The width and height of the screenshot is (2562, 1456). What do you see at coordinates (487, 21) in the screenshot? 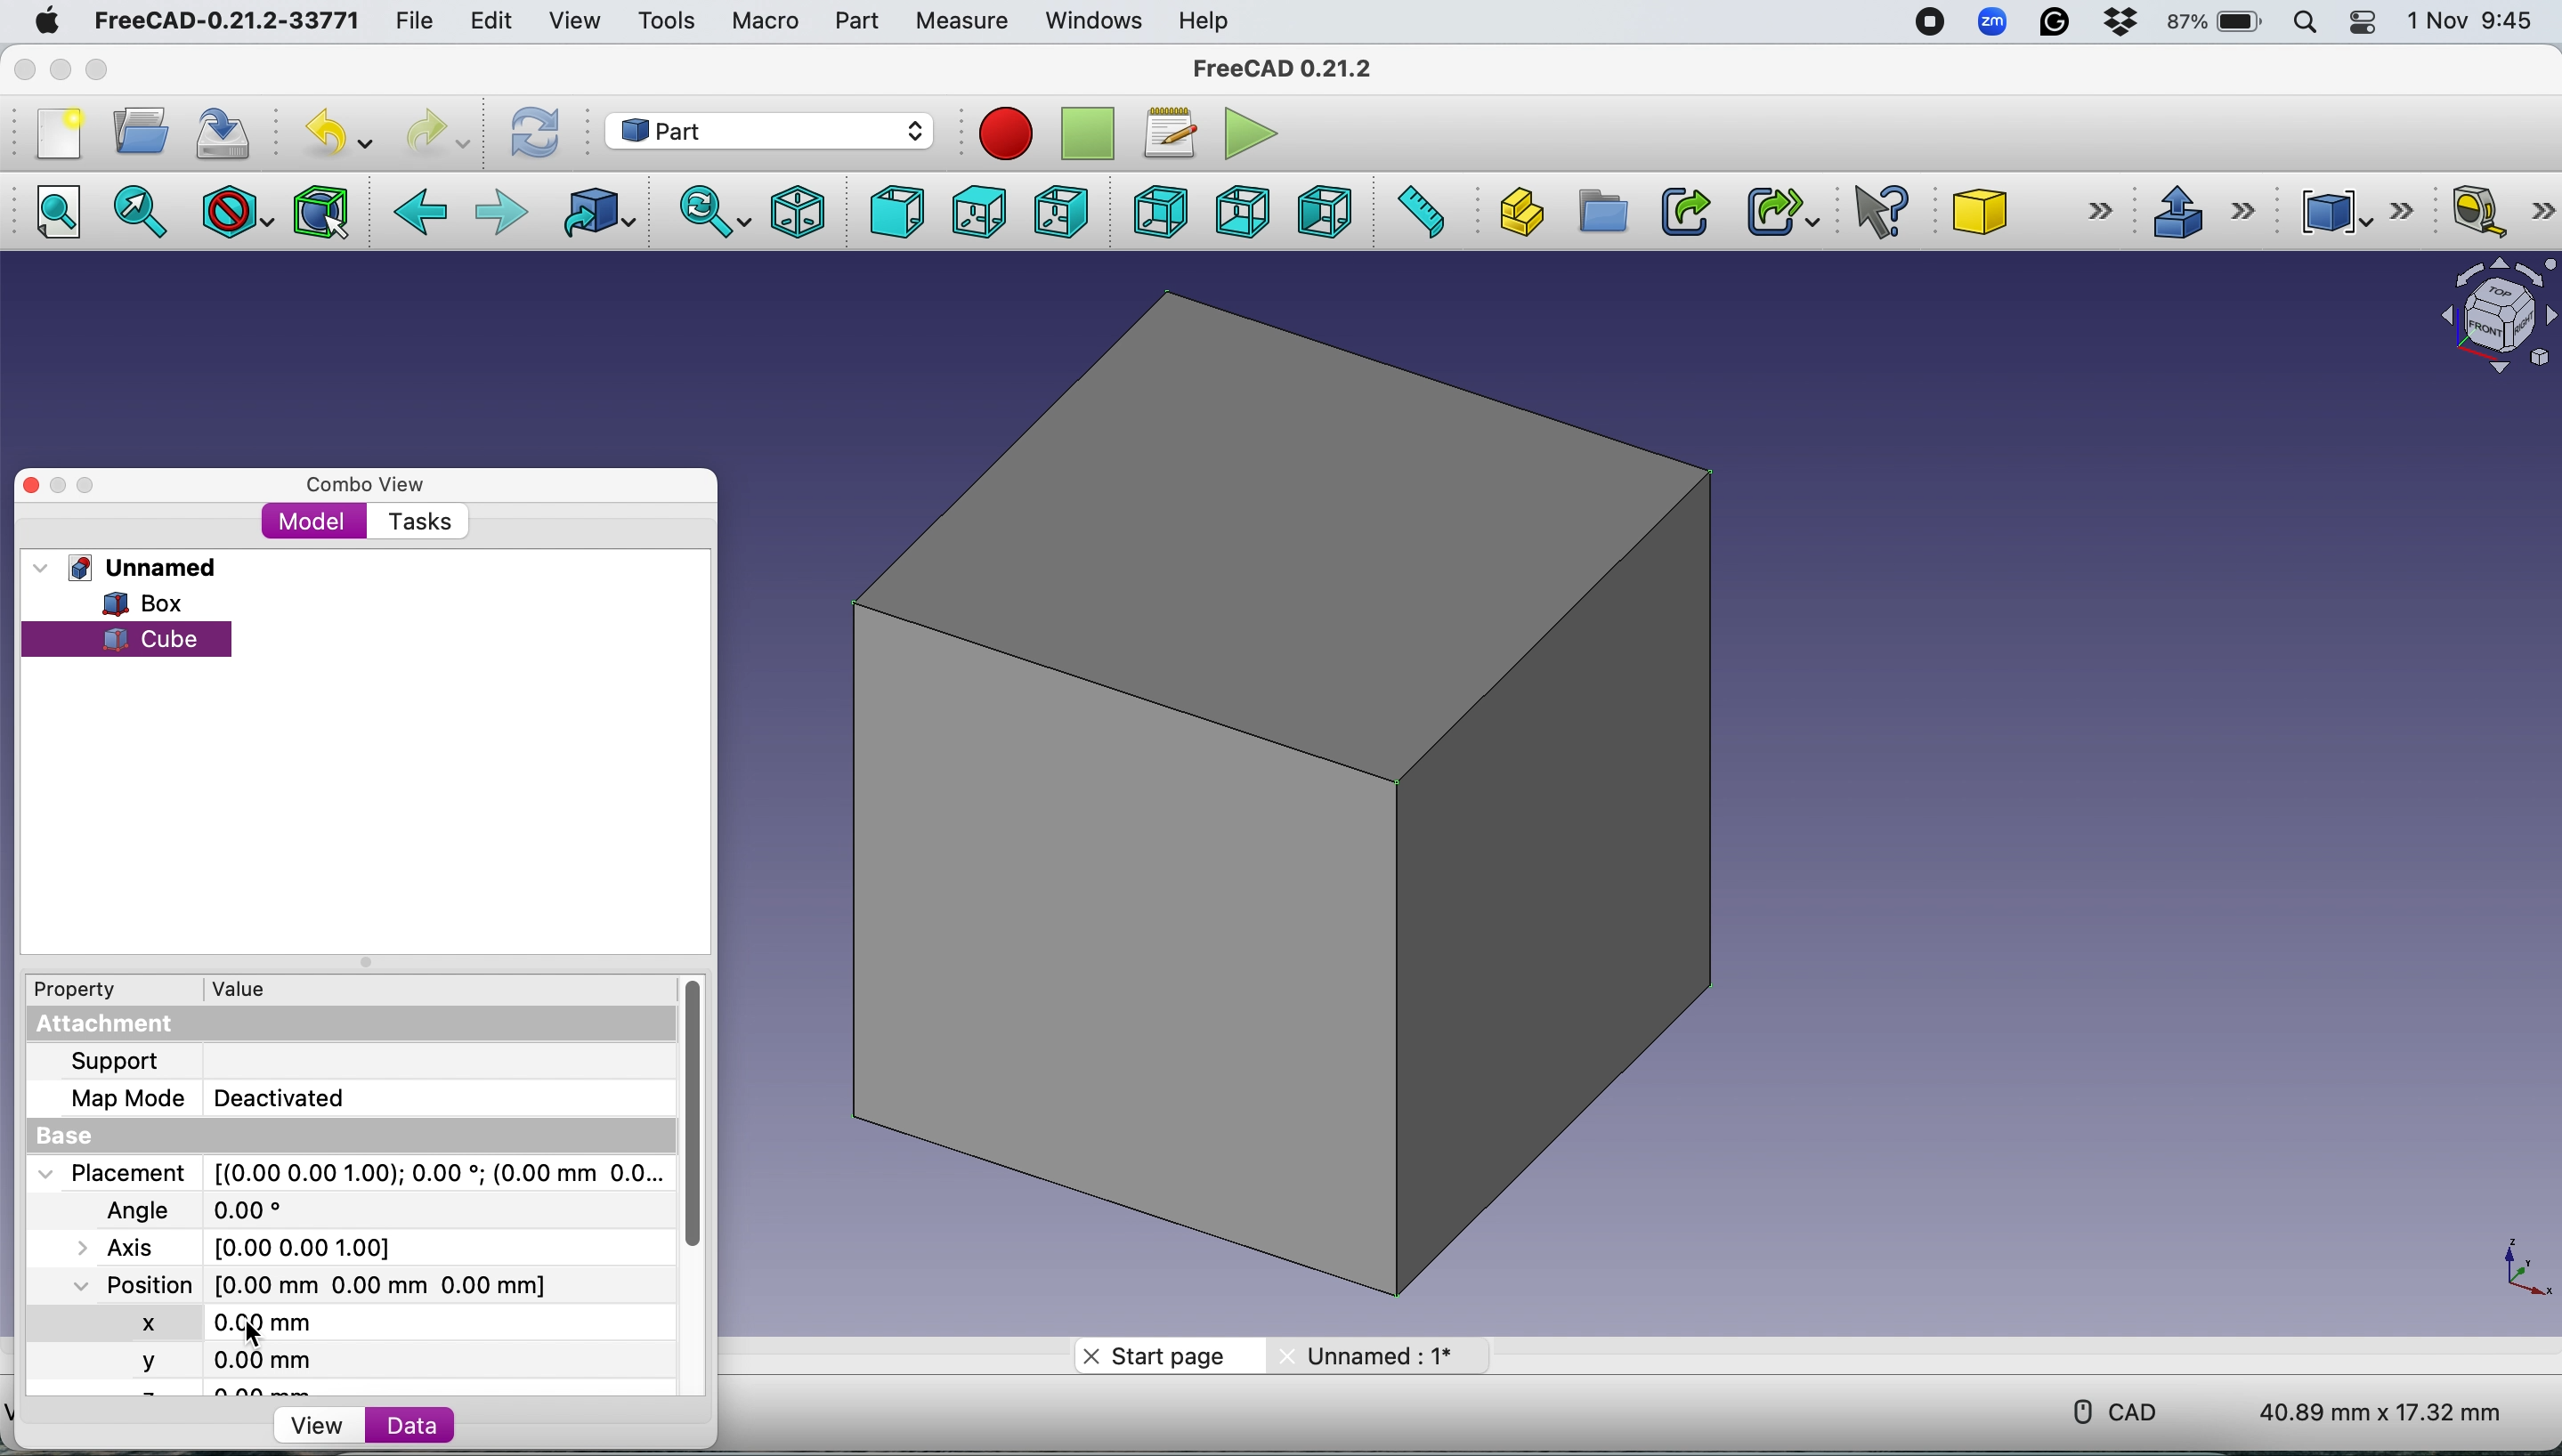
I see `Edit` at bounding box center [487, 21].